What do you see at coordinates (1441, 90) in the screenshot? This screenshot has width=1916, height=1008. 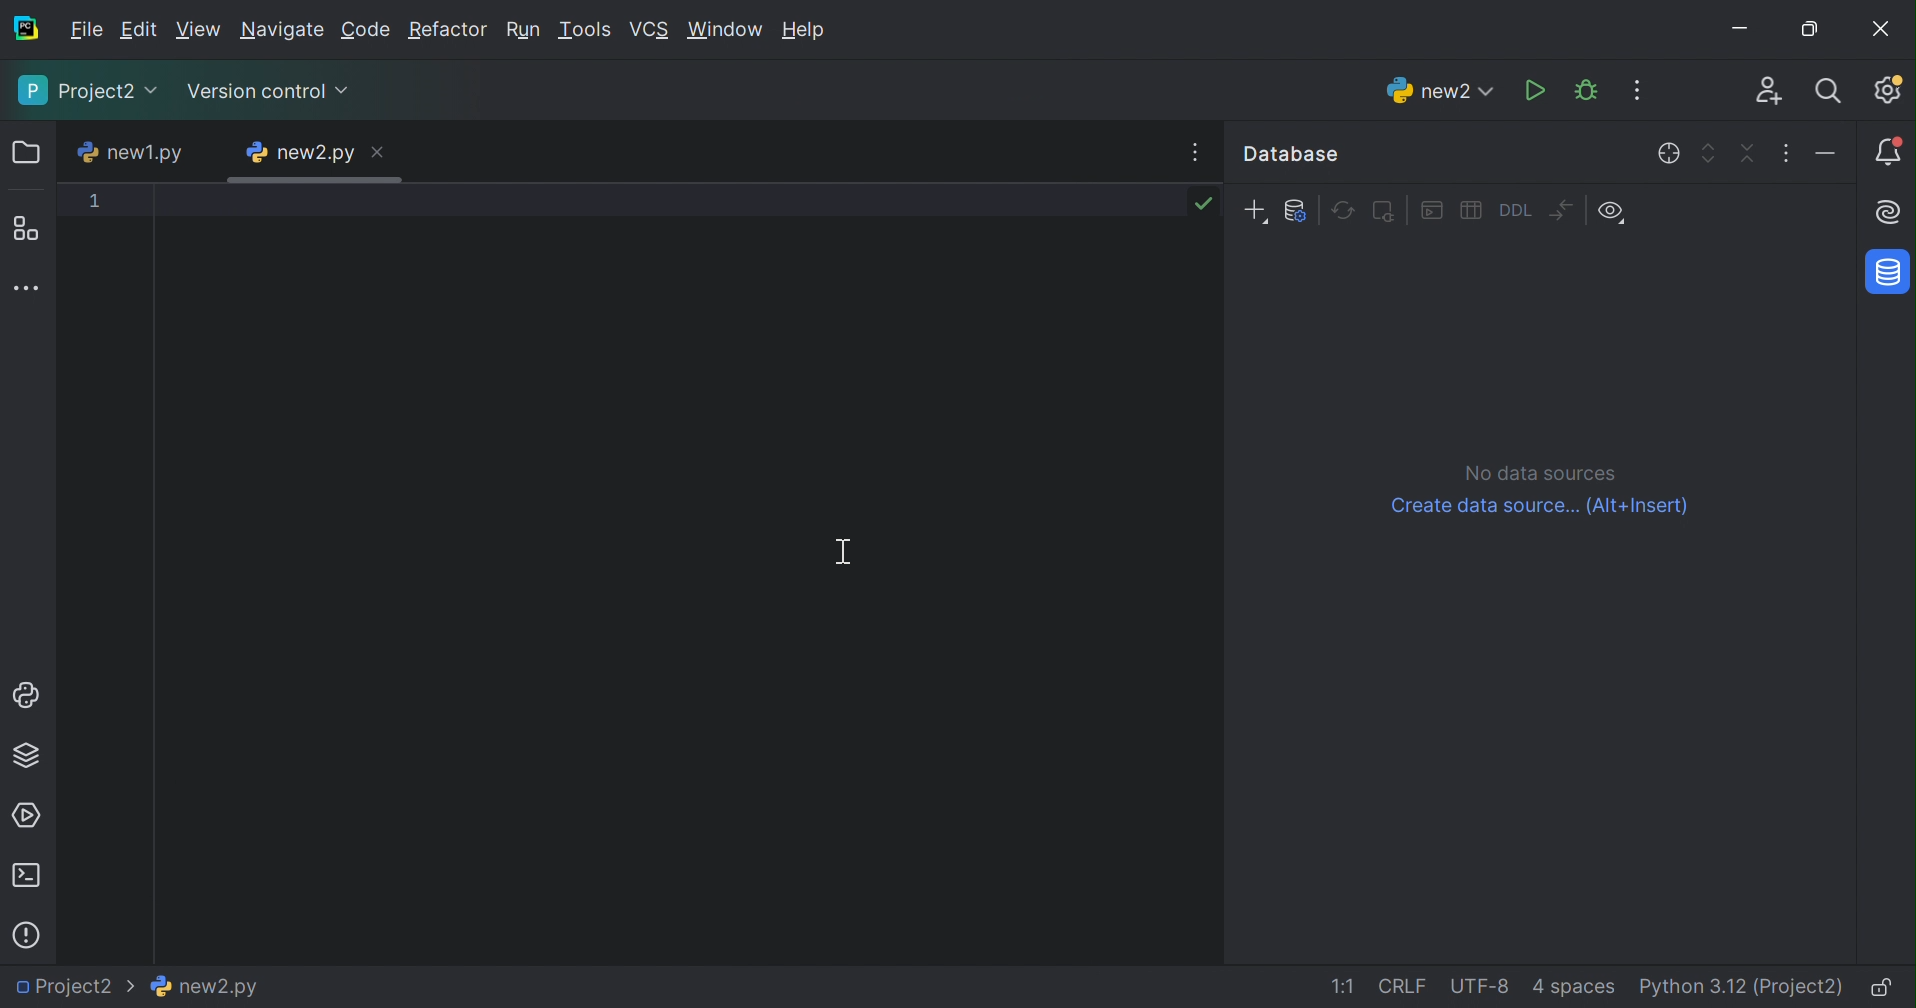 I see `new2` at bounding box center [1441, 90].